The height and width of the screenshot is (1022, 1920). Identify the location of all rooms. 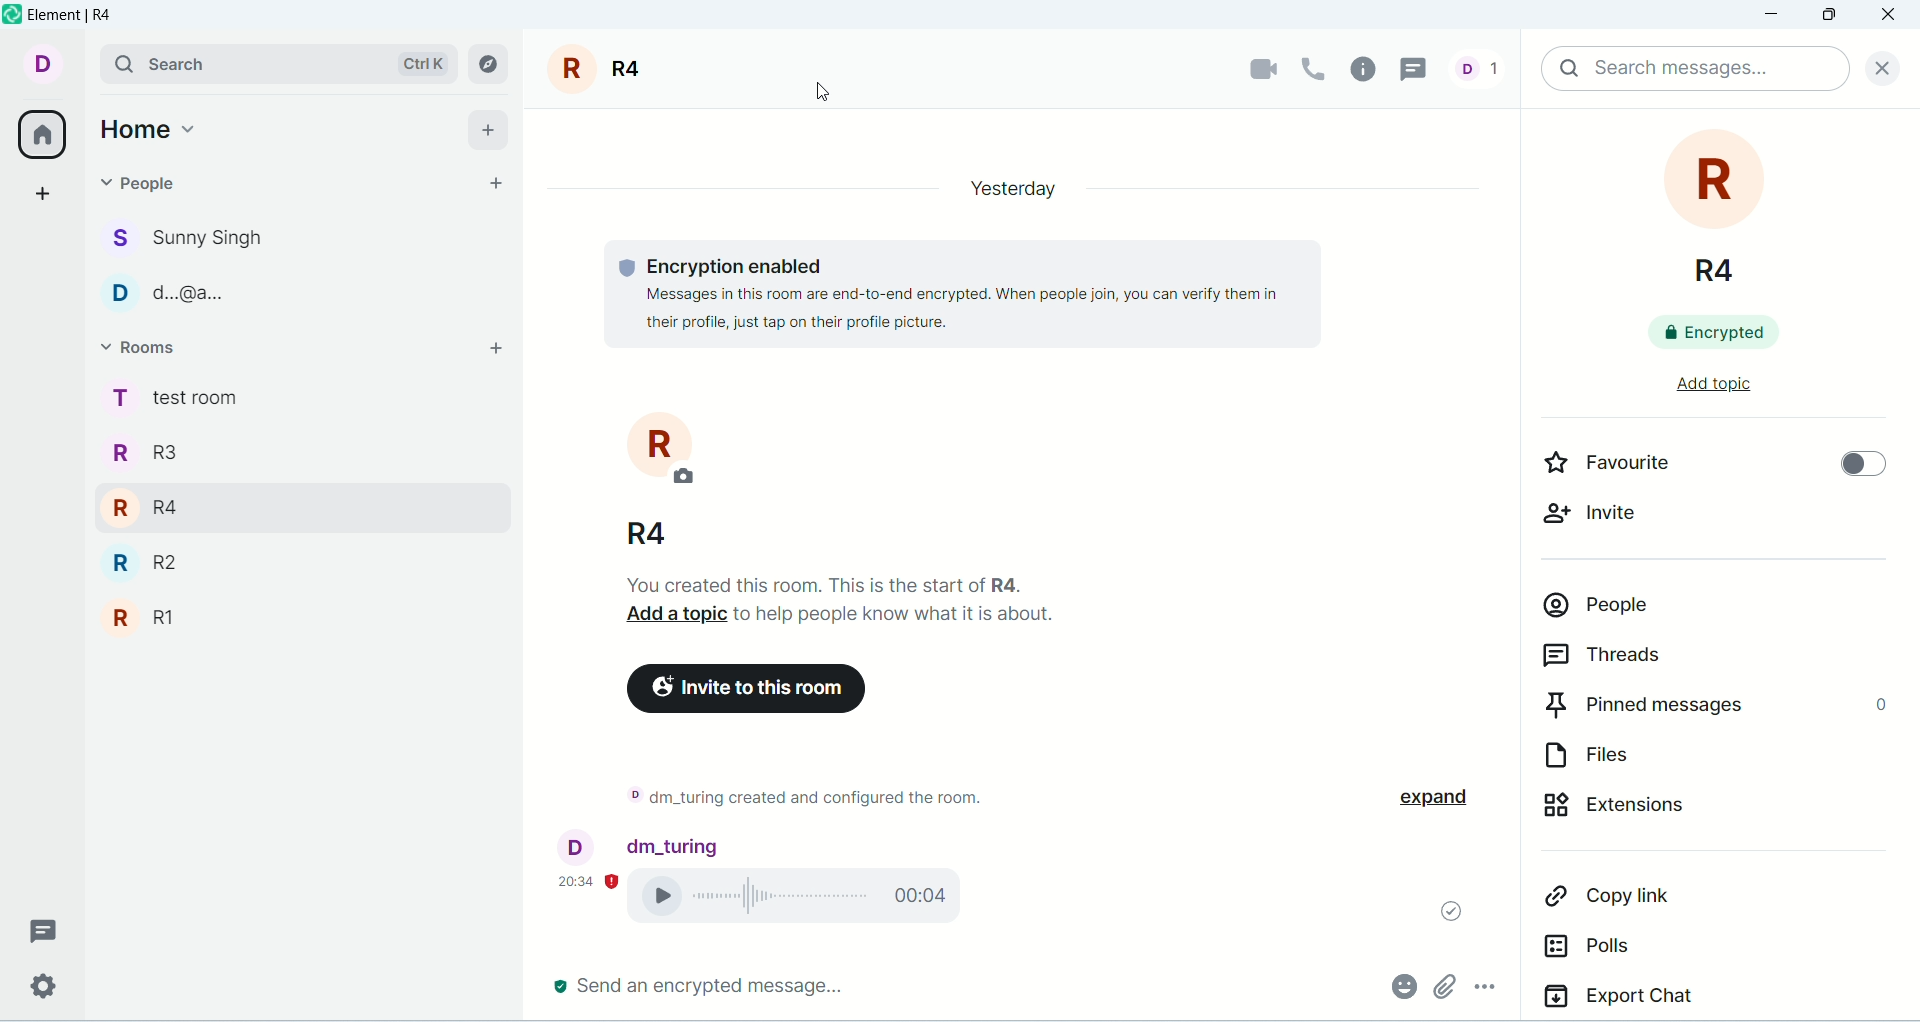
(40, 138).